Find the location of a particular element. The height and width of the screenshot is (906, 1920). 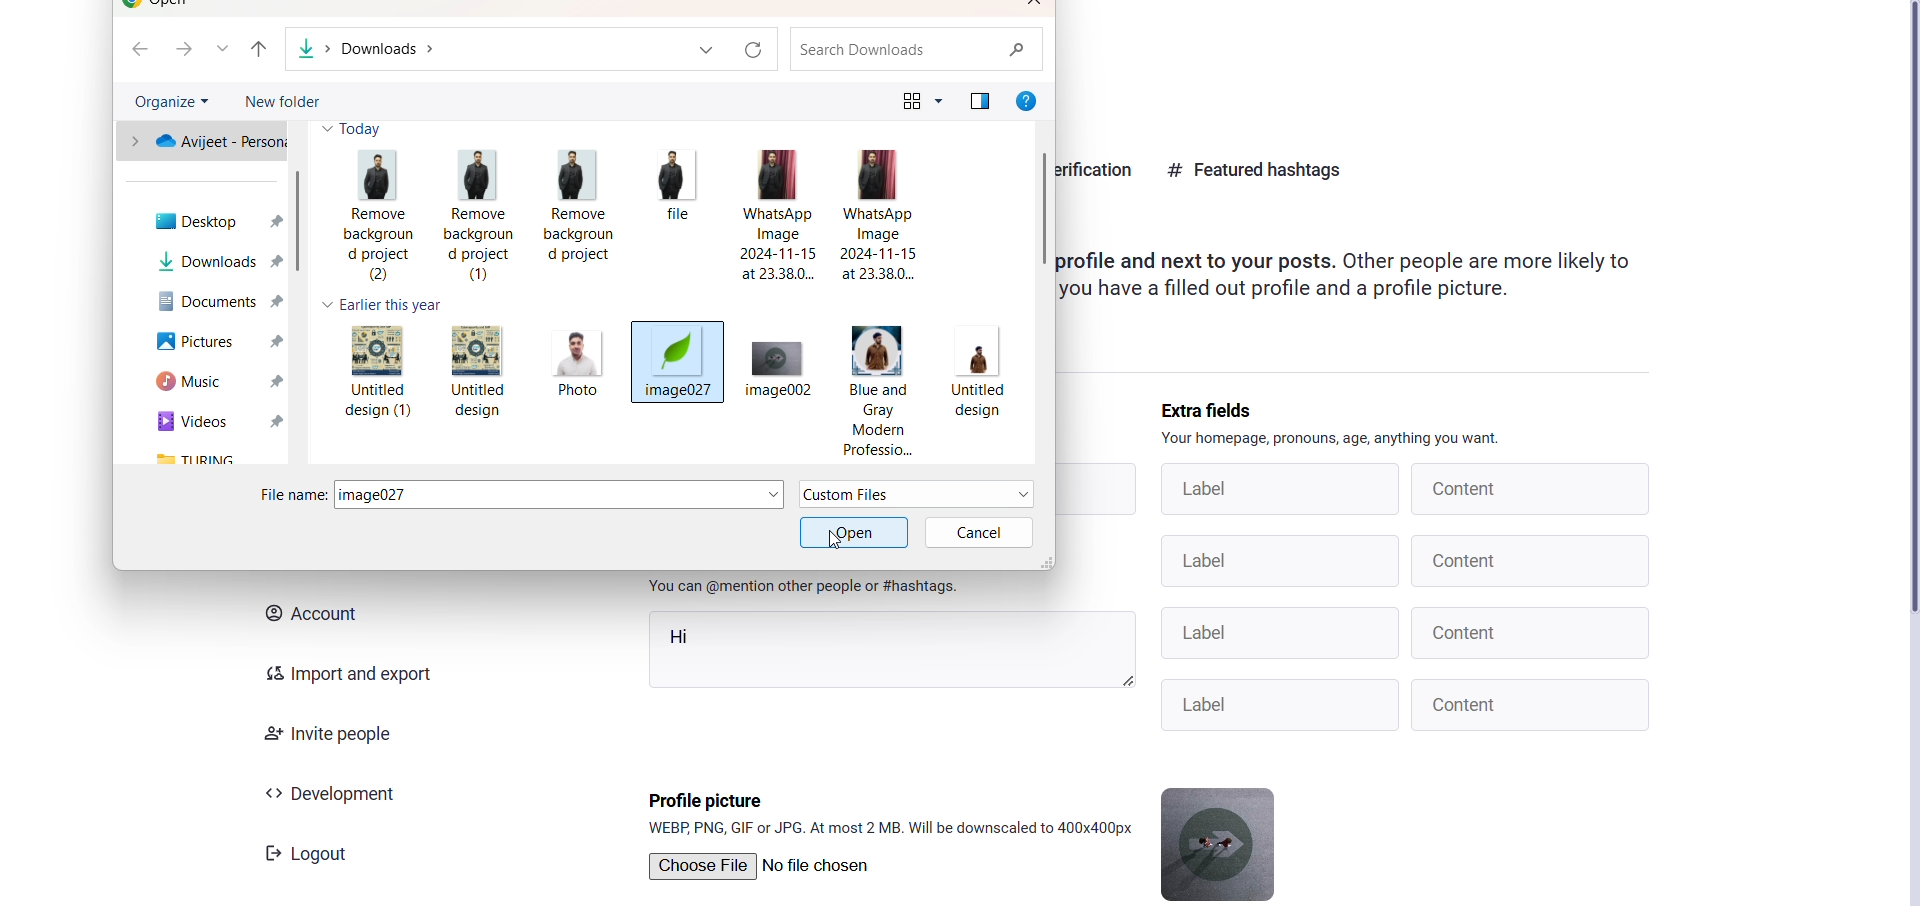

music is located at coordinates (209, 382).